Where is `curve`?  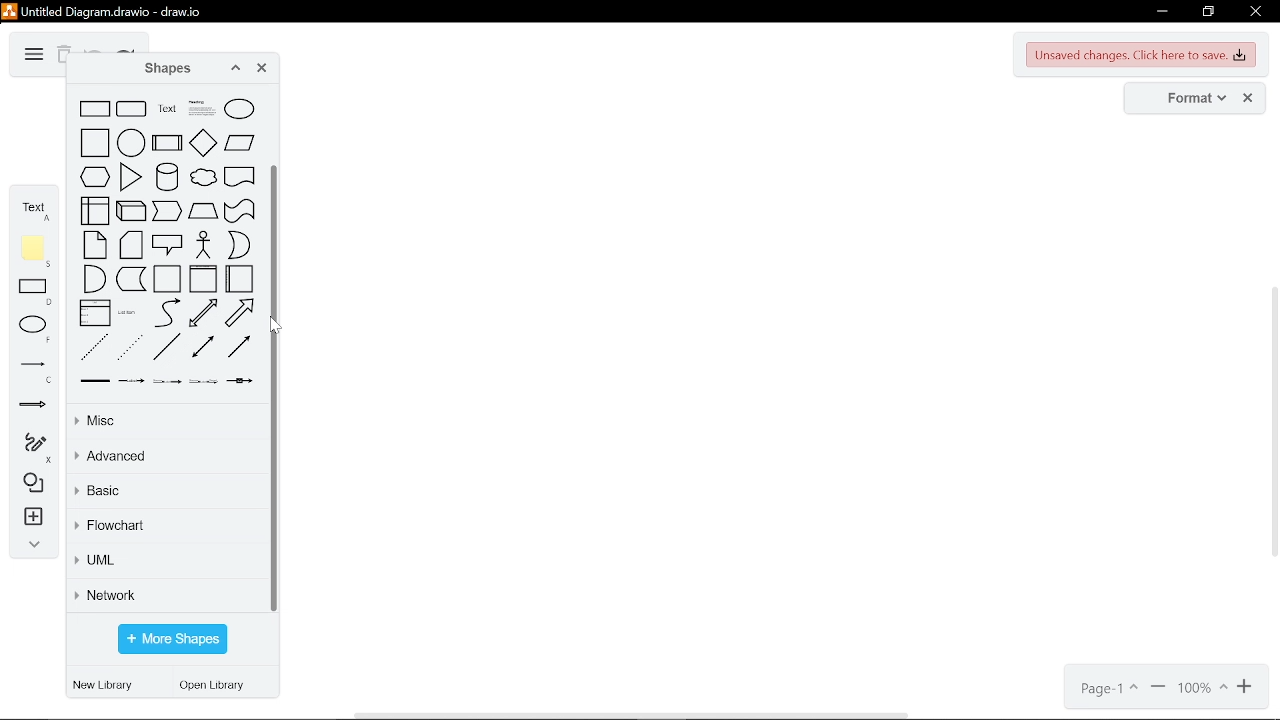 curve is located at coordinates (167, 313).